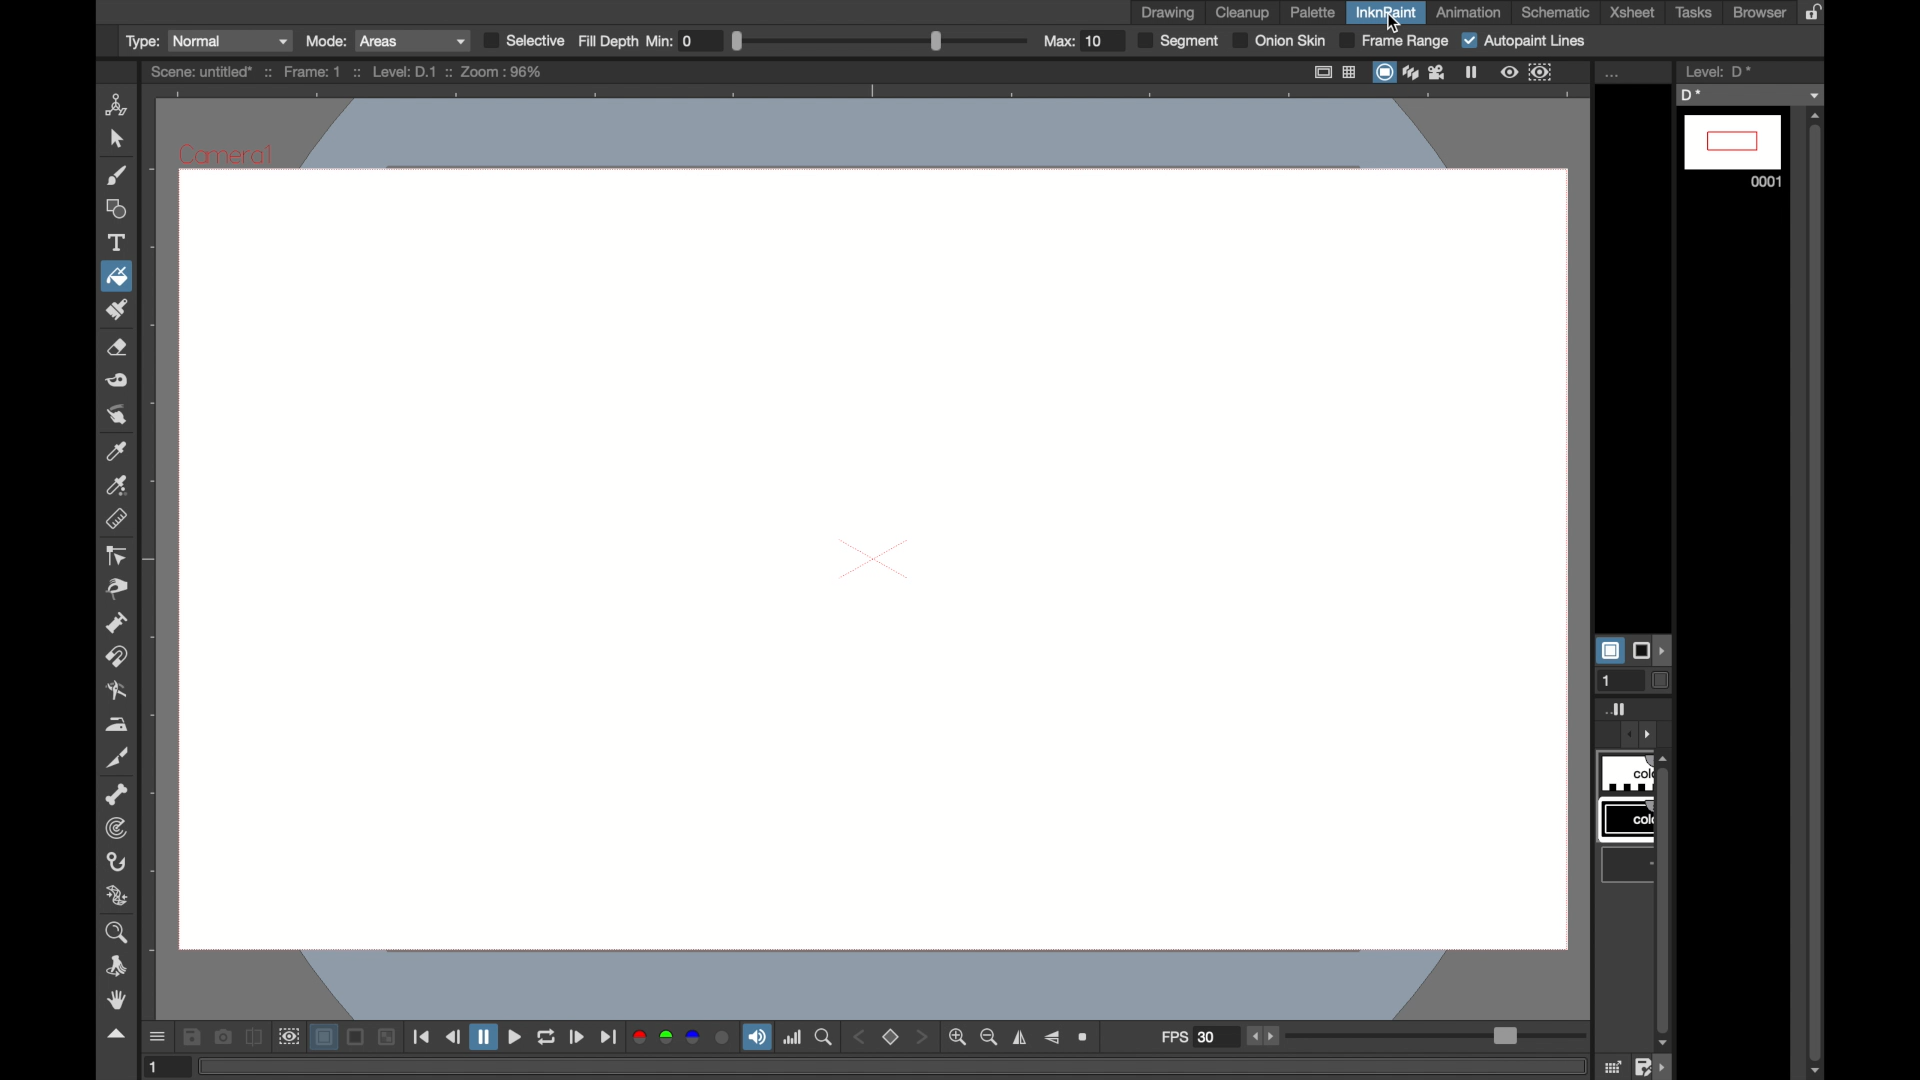 The width and height of the screenshot is (1920, 1080). What do you see at coordinates (1324, 72) in the screenshot?
I see `full screen` at bounding box center [1324, 72].